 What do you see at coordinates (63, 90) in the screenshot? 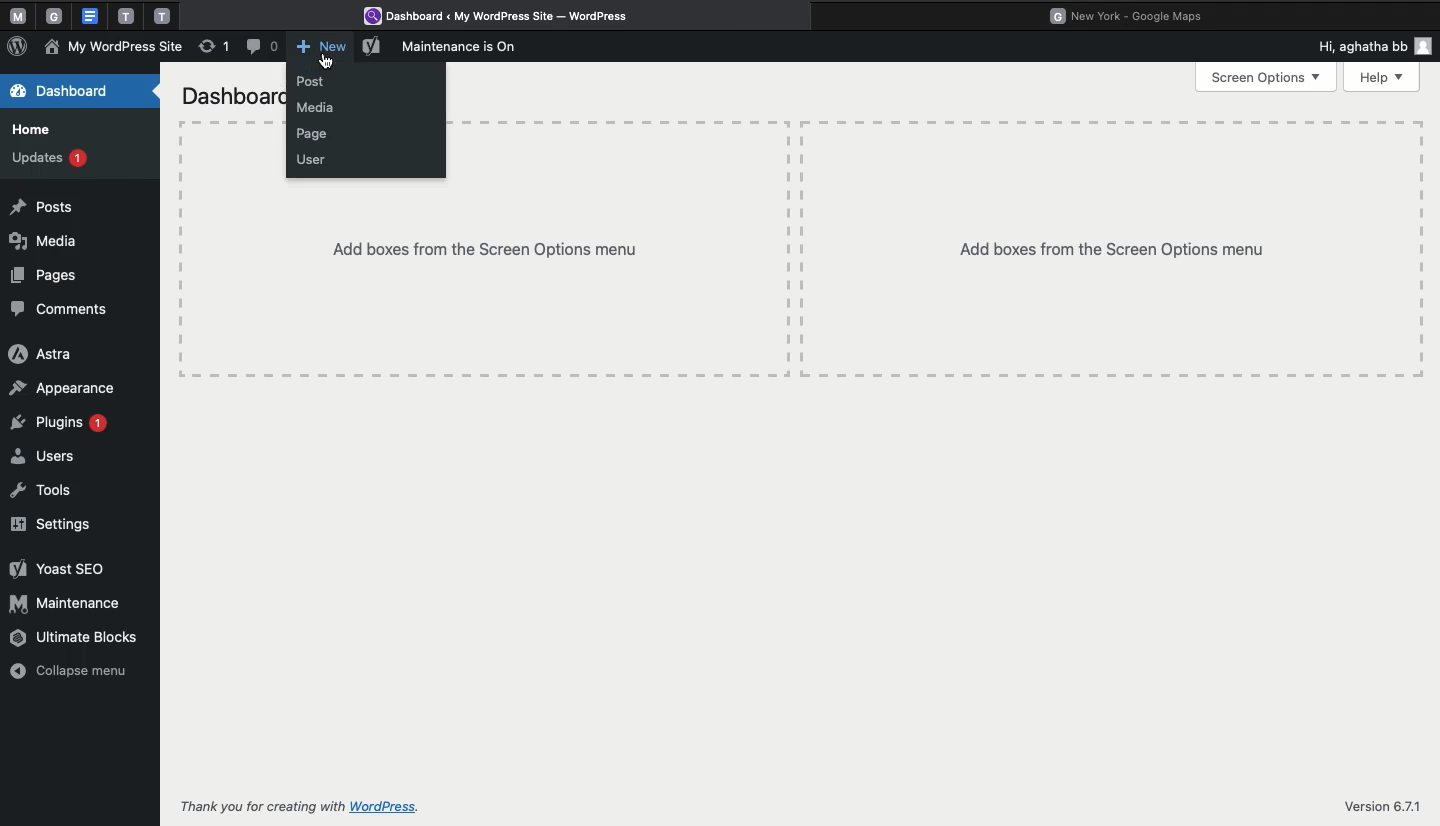
I see `Dashboard` at bounding box center [63, 90].